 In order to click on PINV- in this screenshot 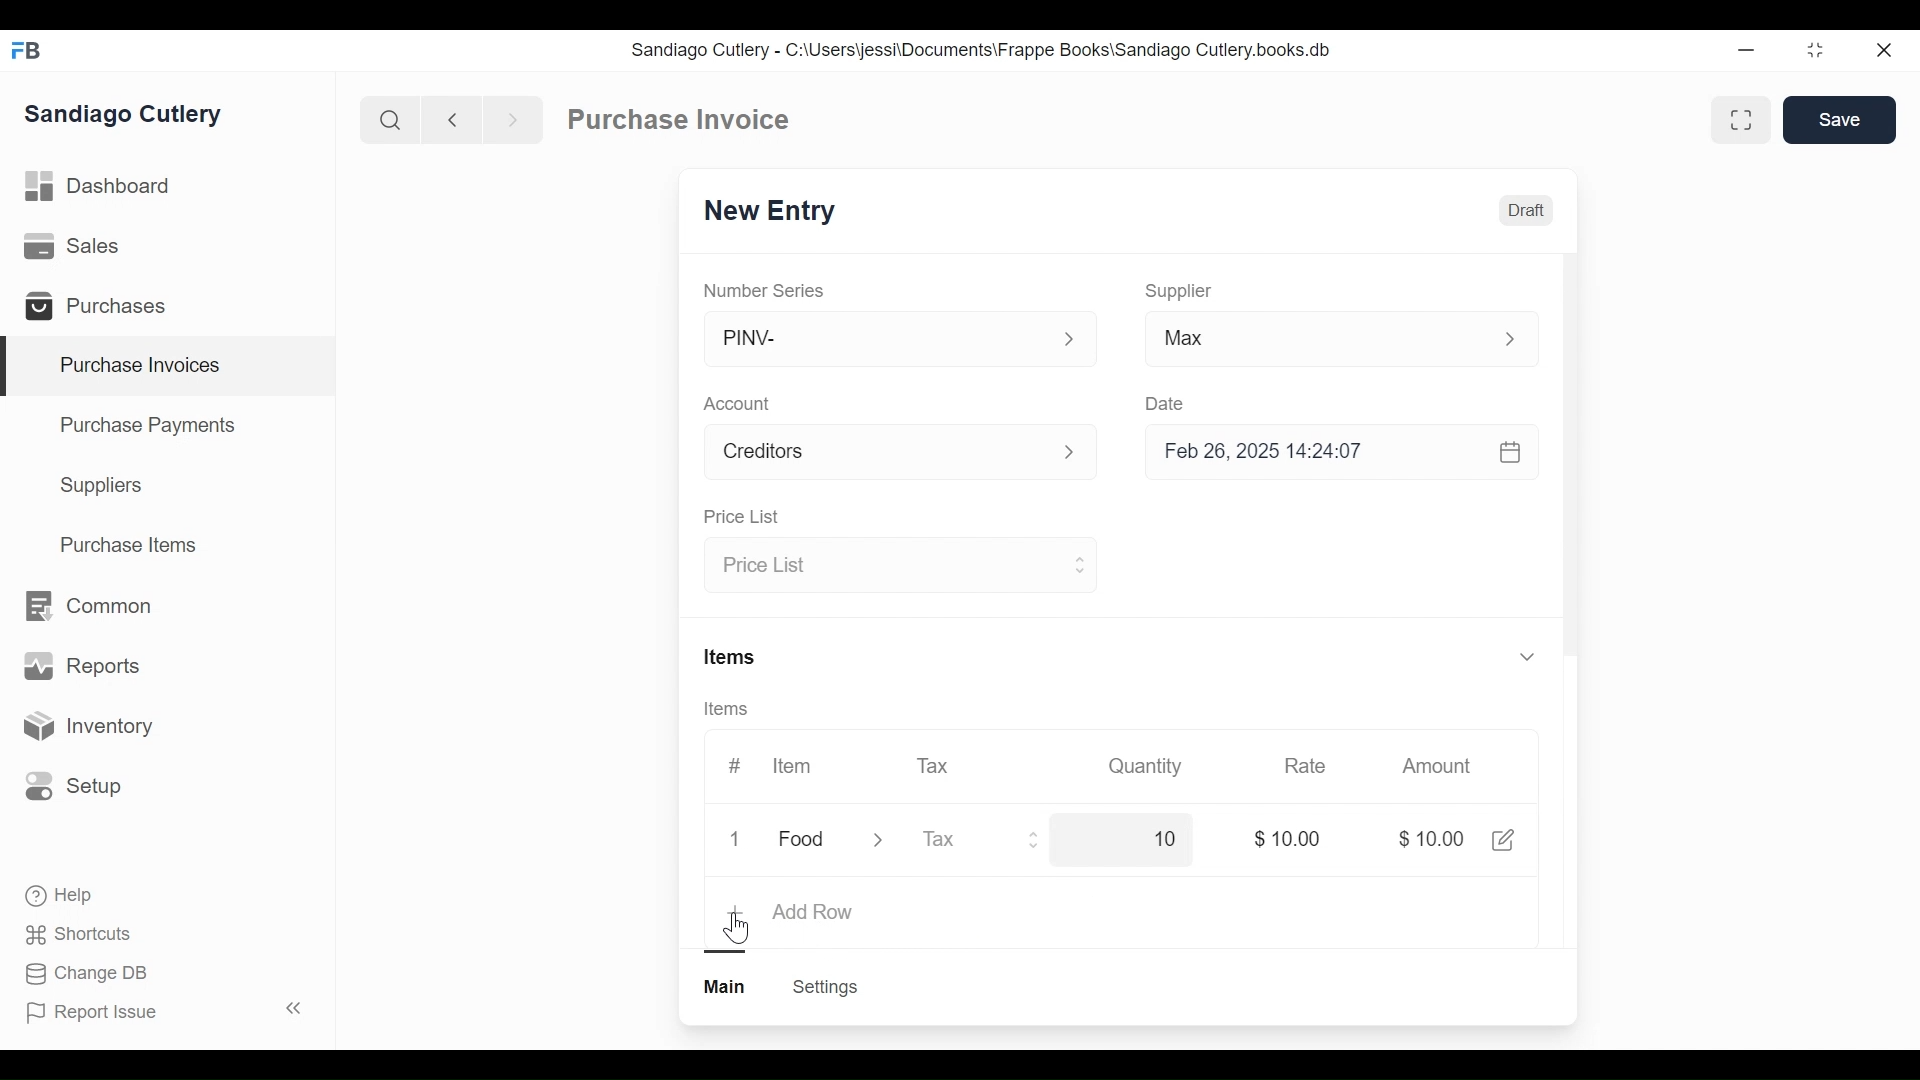, I will do `click(876, 339)`.